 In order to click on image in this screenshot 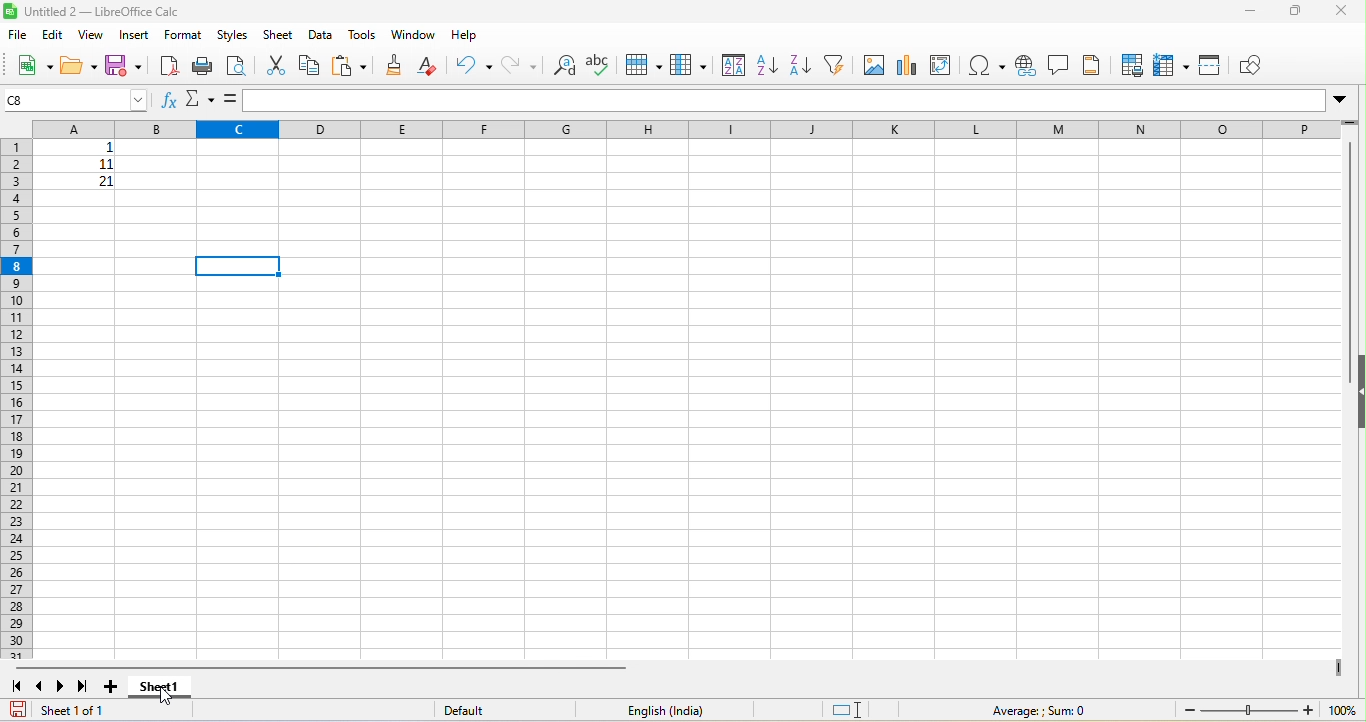, I will do `click(873, 65)`.